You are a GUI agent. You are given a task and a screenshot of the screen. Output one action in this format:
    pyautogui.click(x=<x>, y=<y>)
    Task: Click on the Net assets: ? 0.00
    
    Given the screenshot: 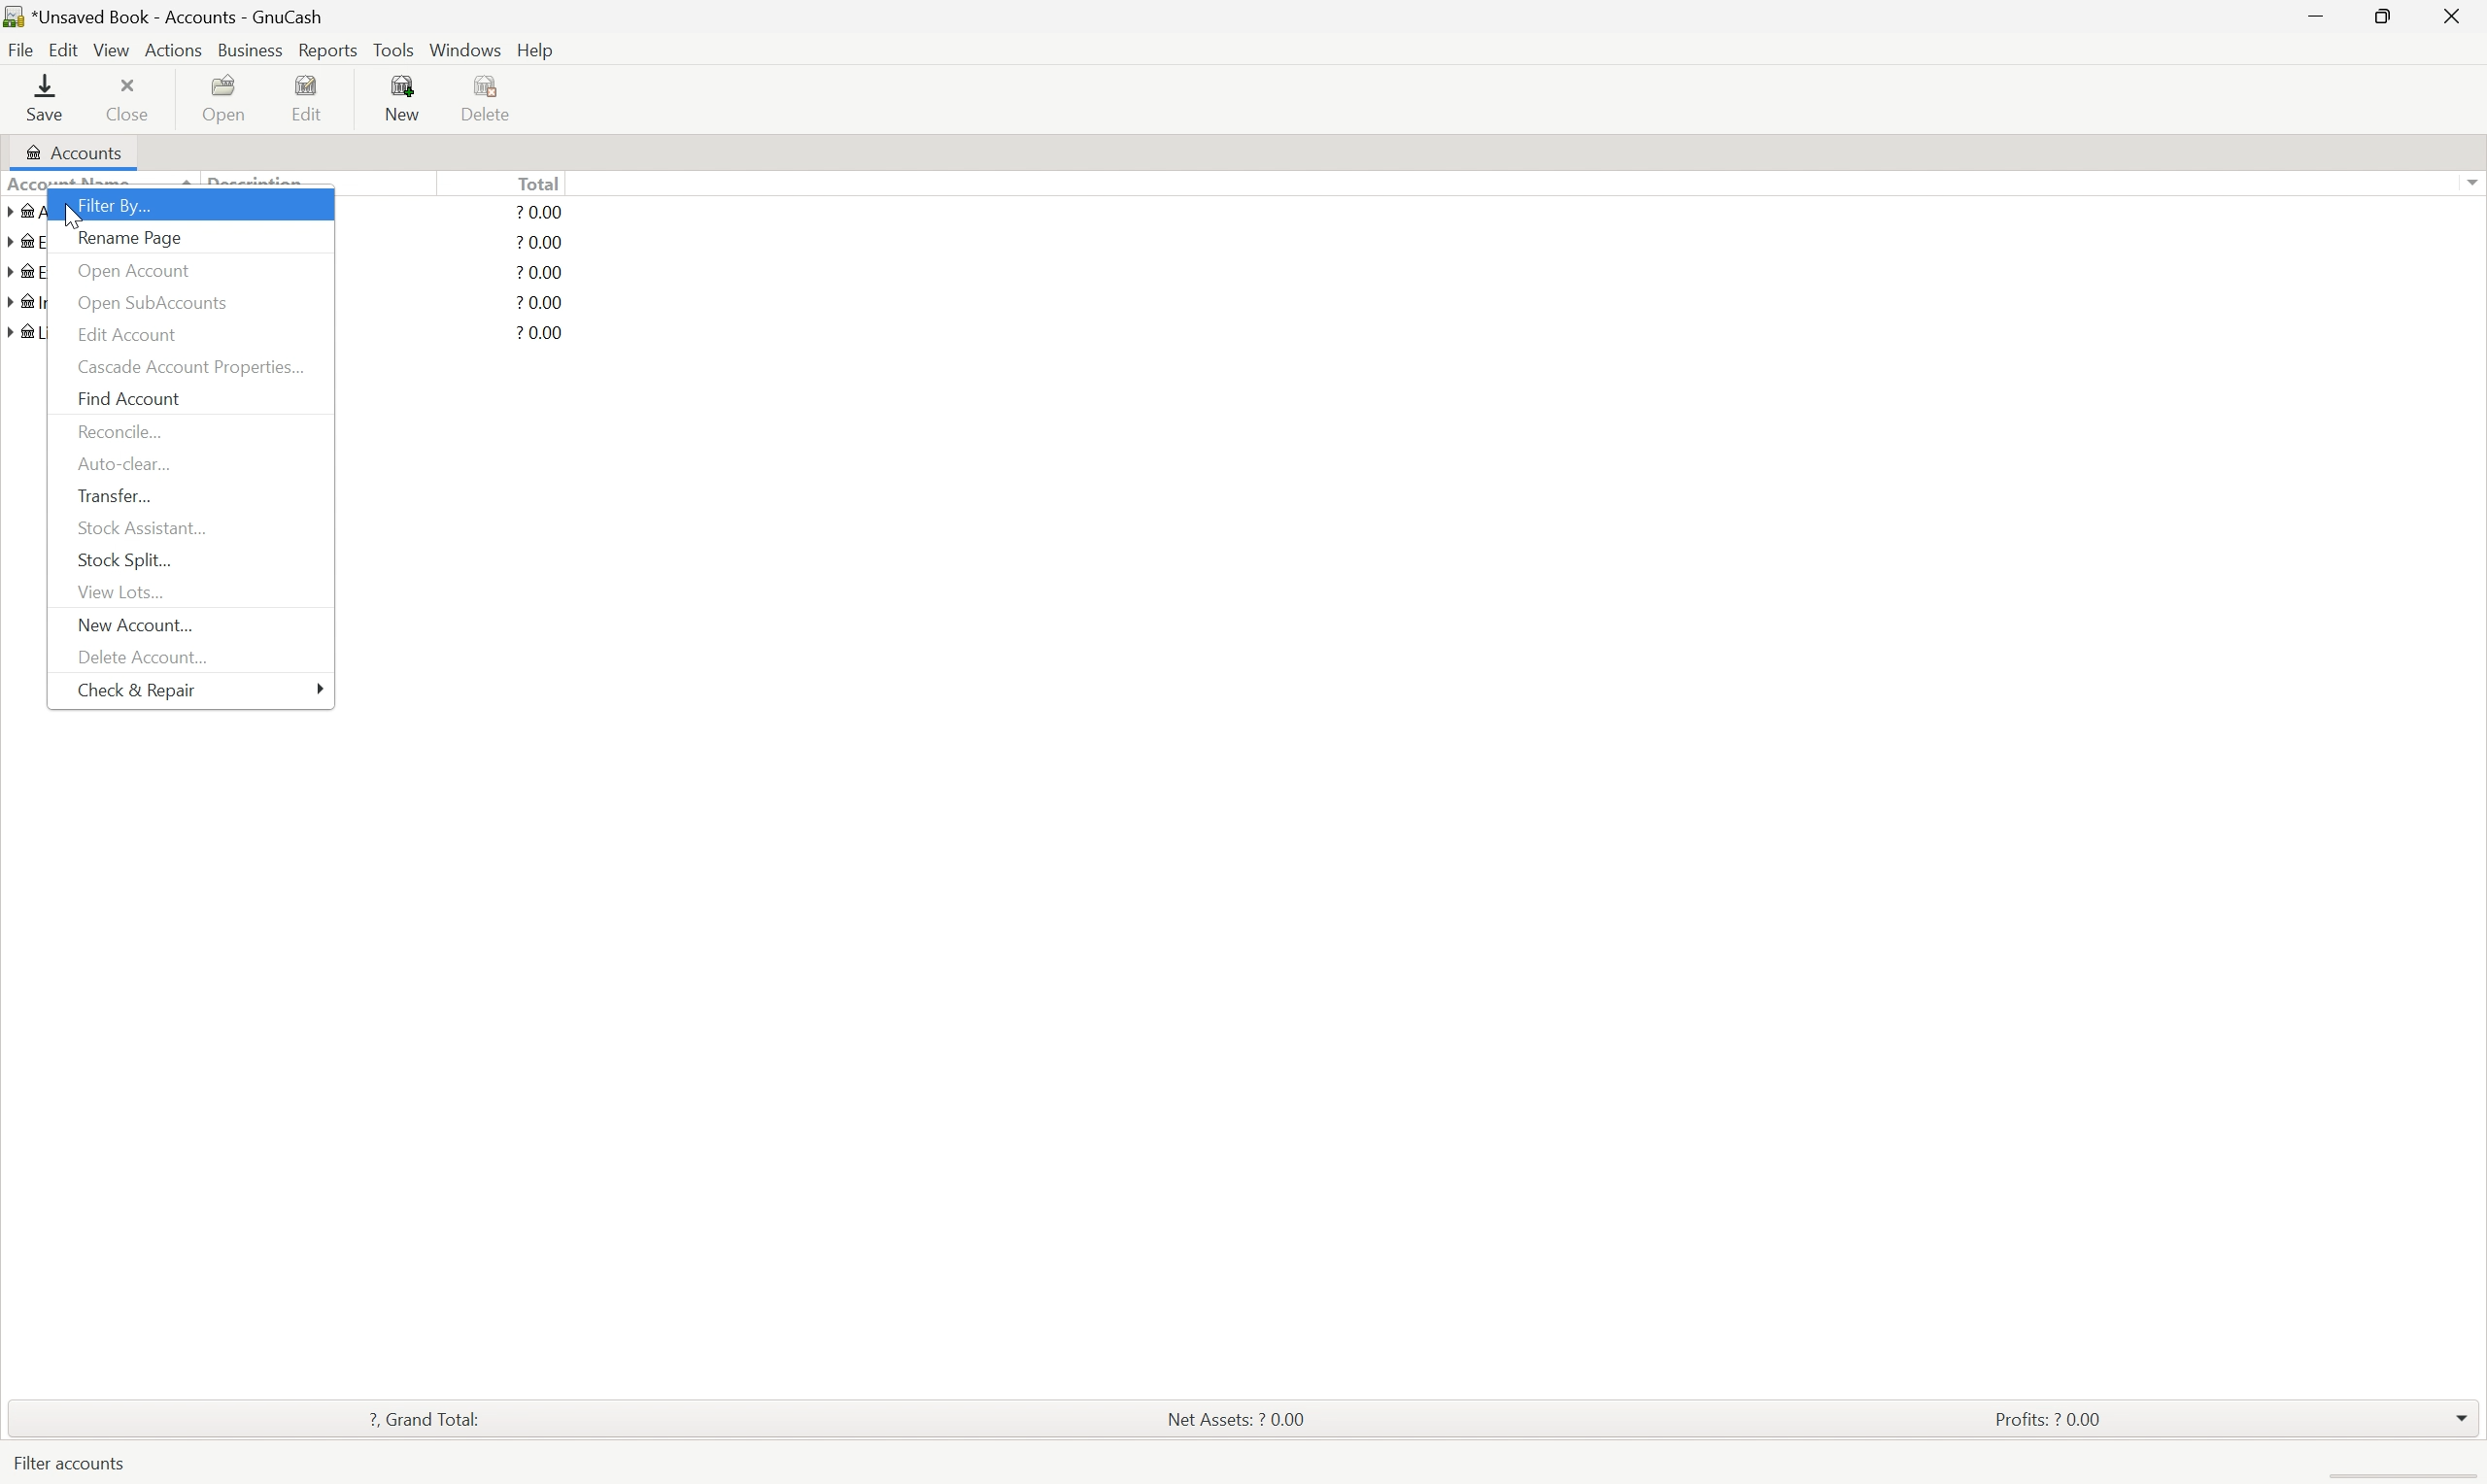 What is the action you would take?
    pyautogui.click(x=1236, y=1420)
    